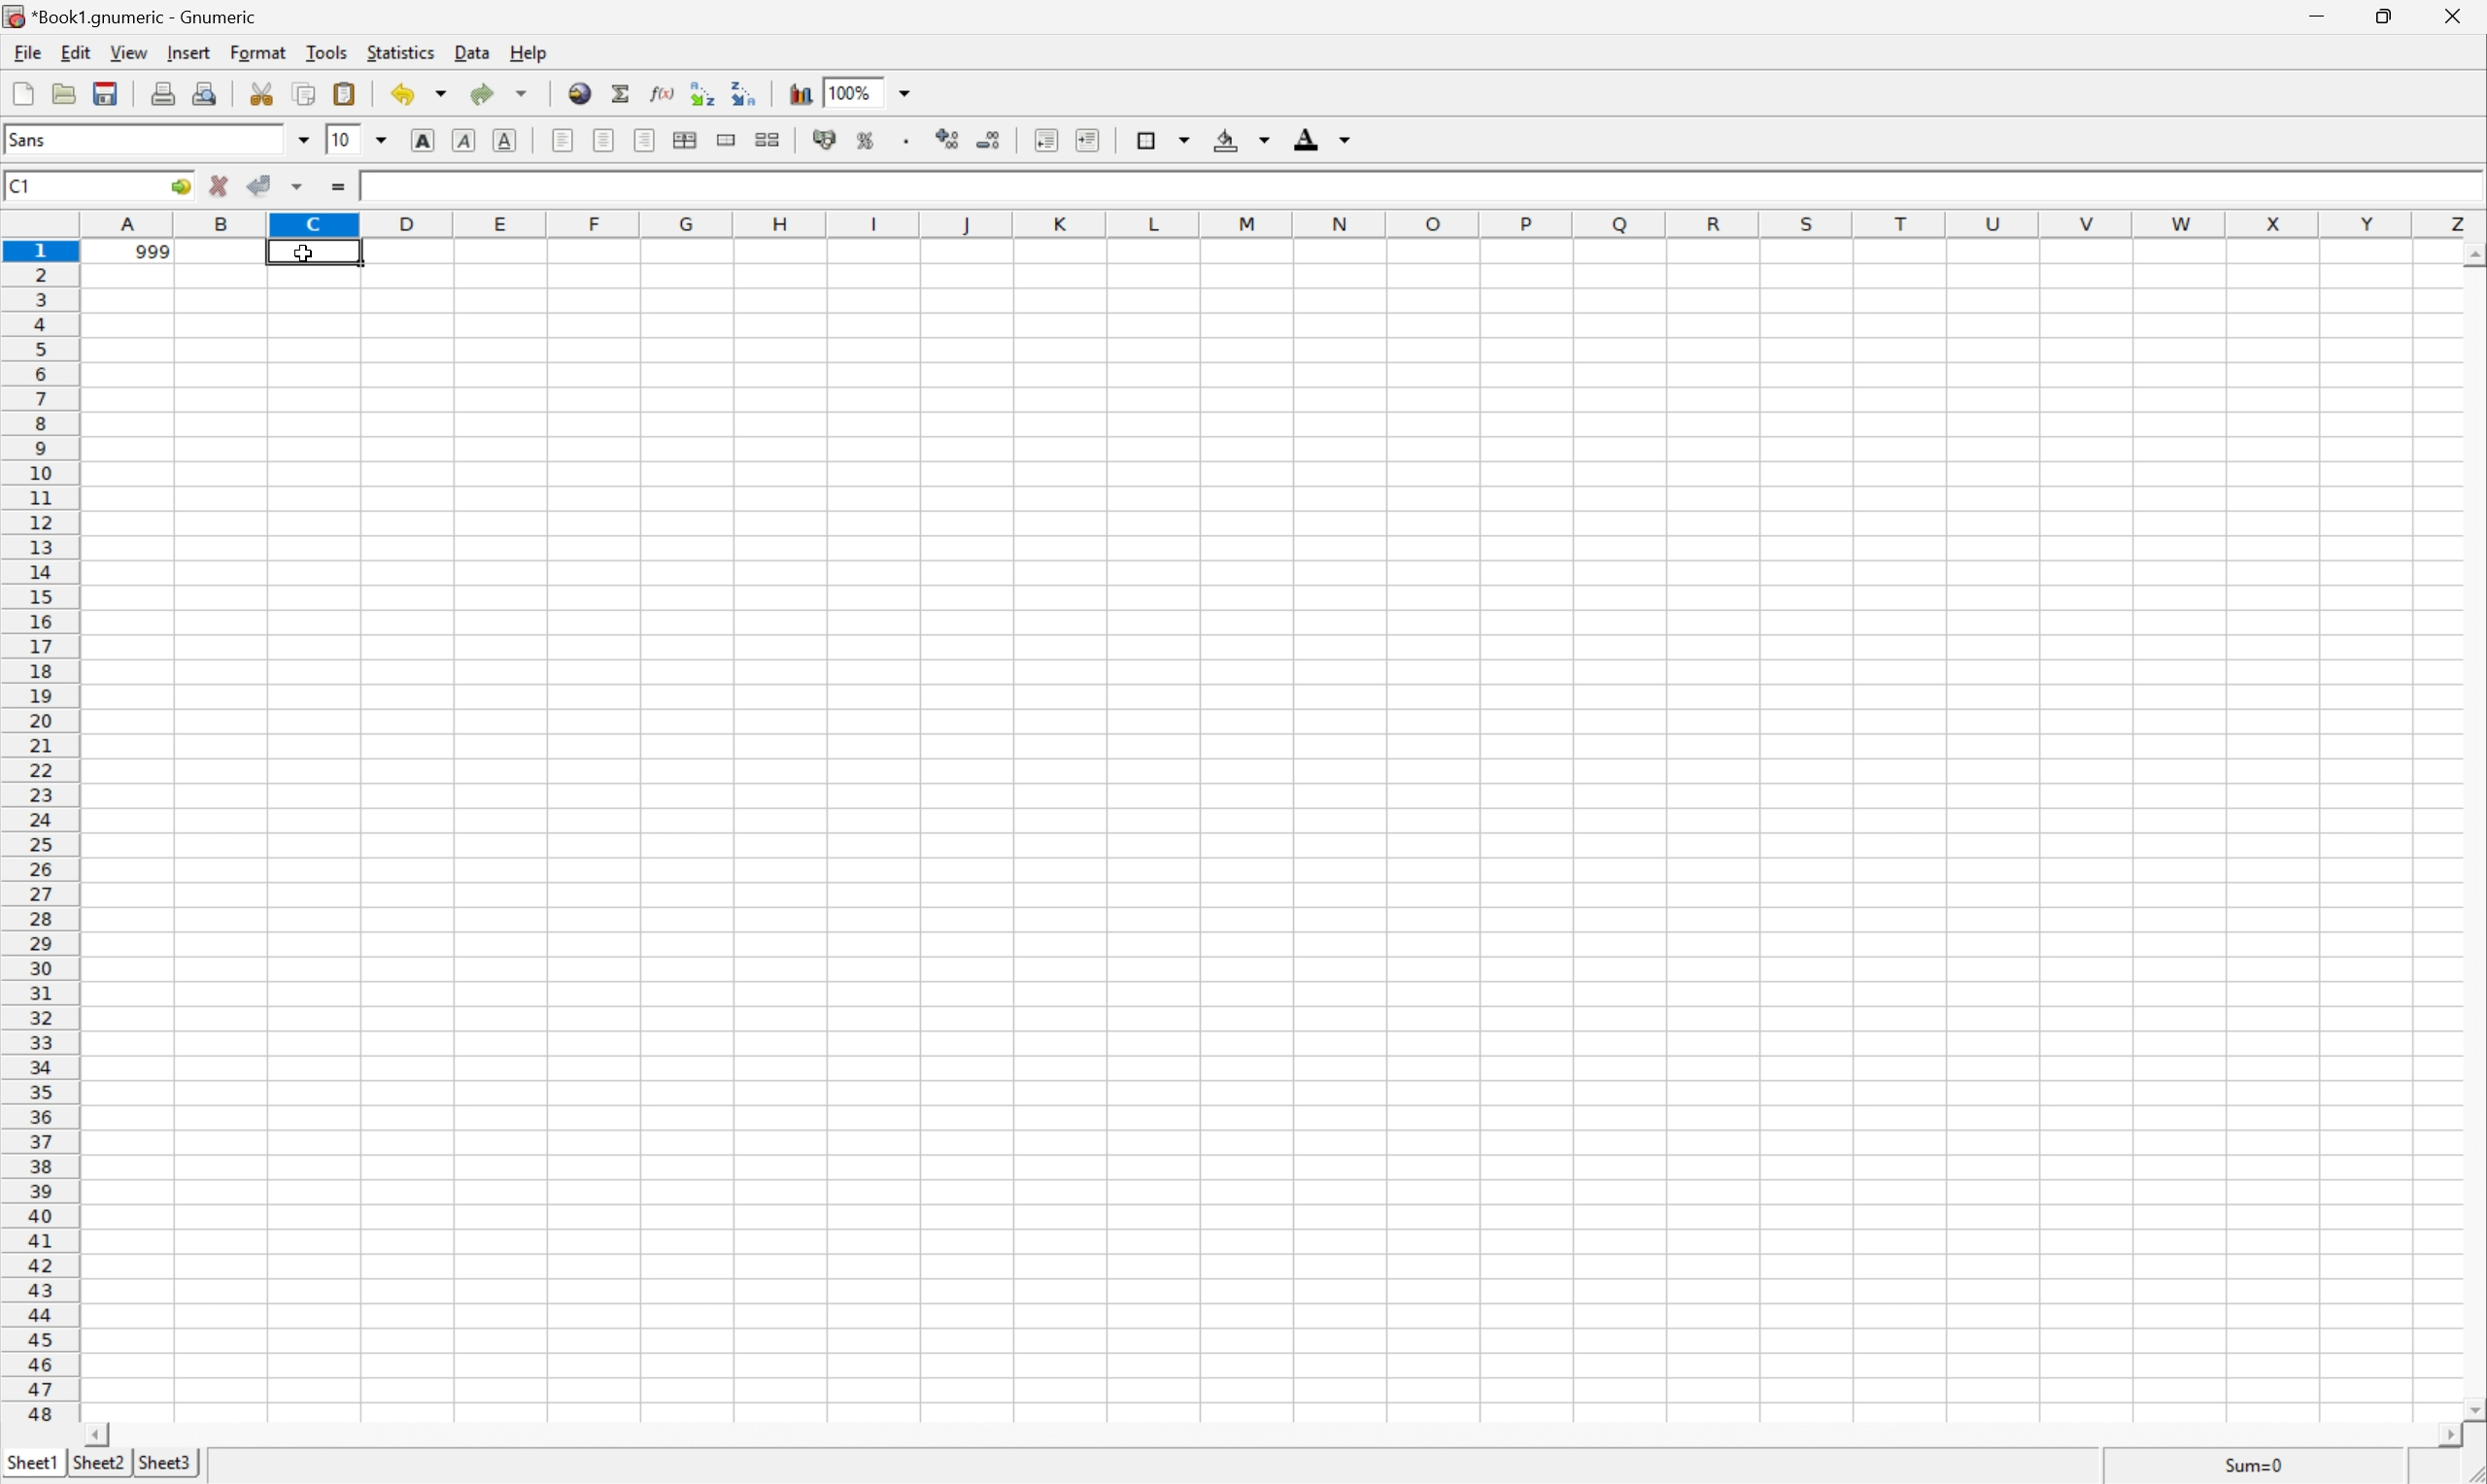  Describe the element at coordinates (2447, 1442) in the screenshot. I see `scroll right` at that location.